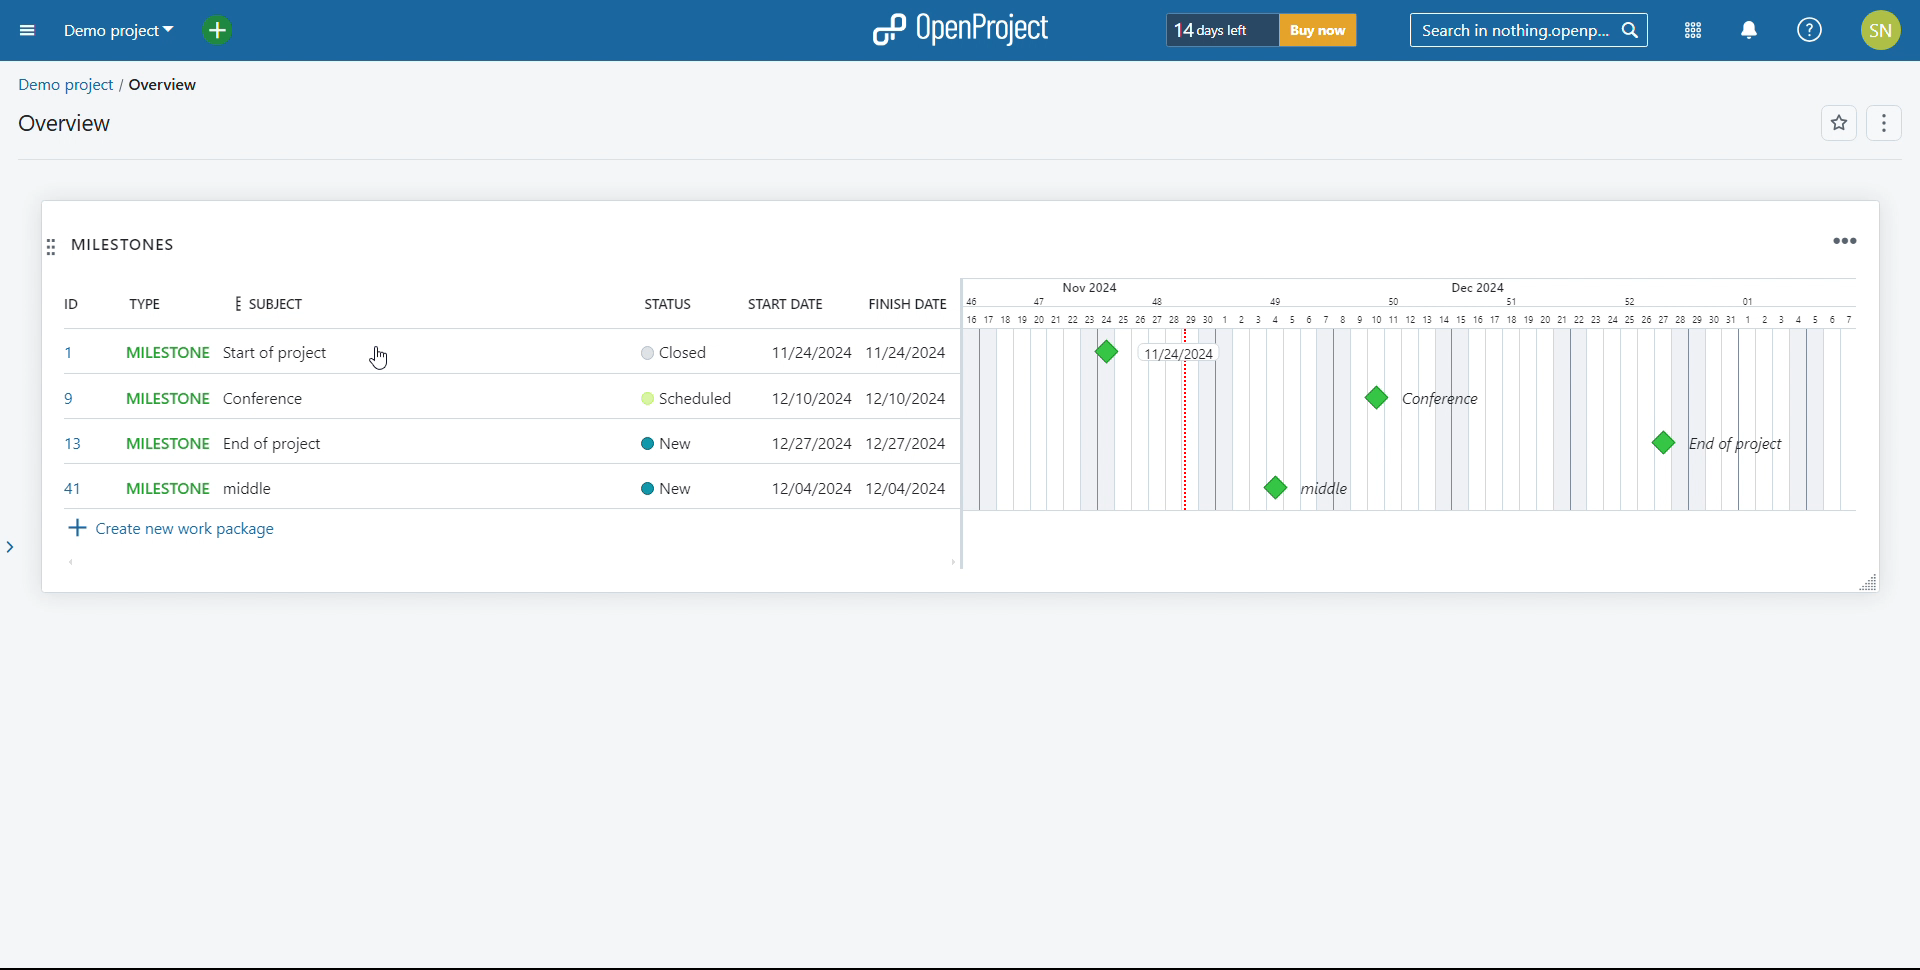 The height and width of the screenshot is (970, 1920). Describe the element at coordinates (958, 30) in the screenshot. I see `logo` at that location.